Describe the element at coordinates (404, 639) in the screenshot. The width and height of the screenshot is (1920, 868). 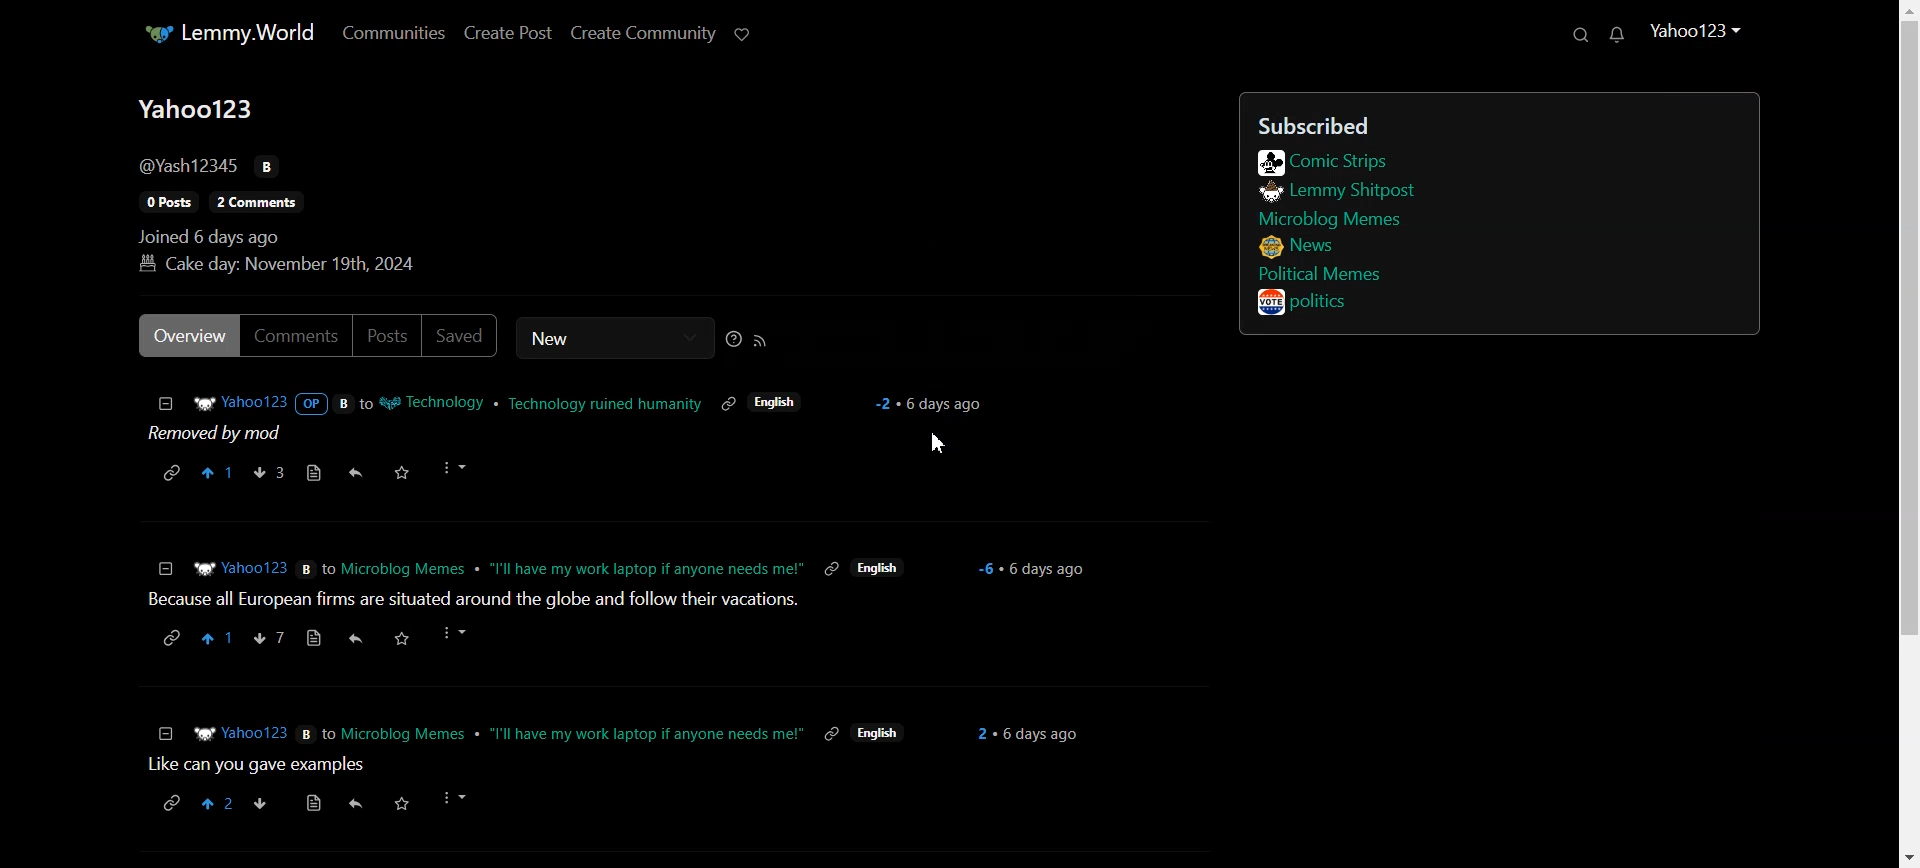
I see `save` at that location.